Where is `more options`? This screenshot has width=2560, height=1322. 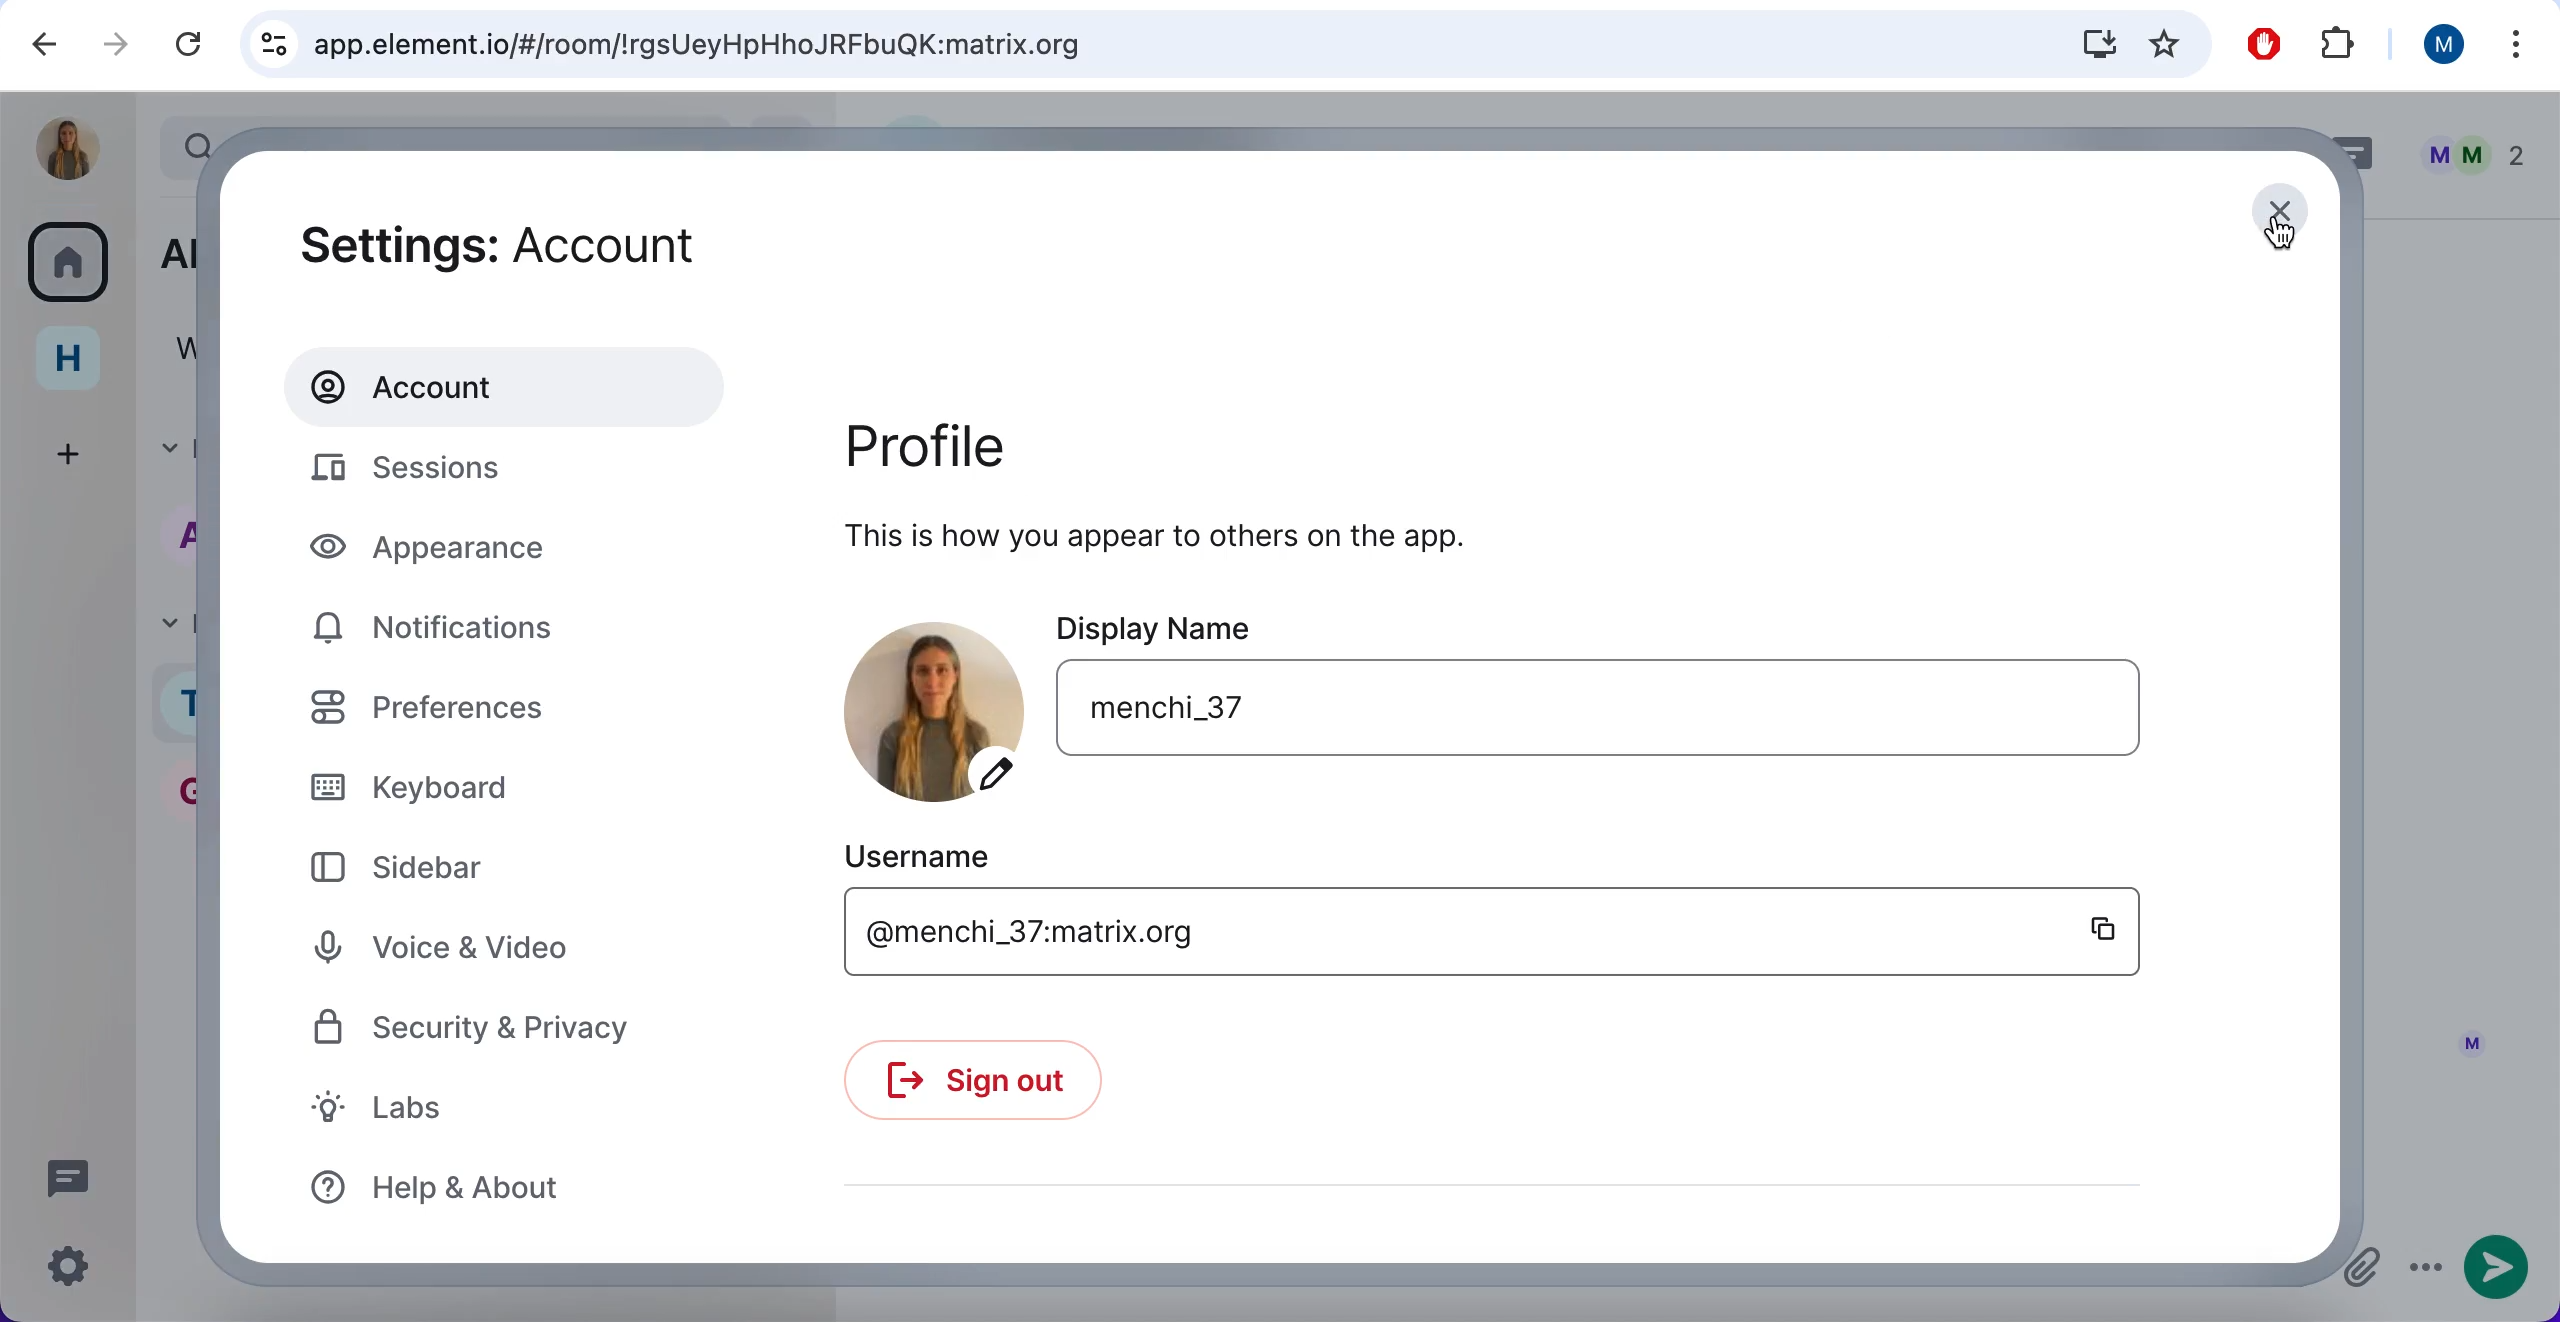
more options is located at coordinates (2515, 43).